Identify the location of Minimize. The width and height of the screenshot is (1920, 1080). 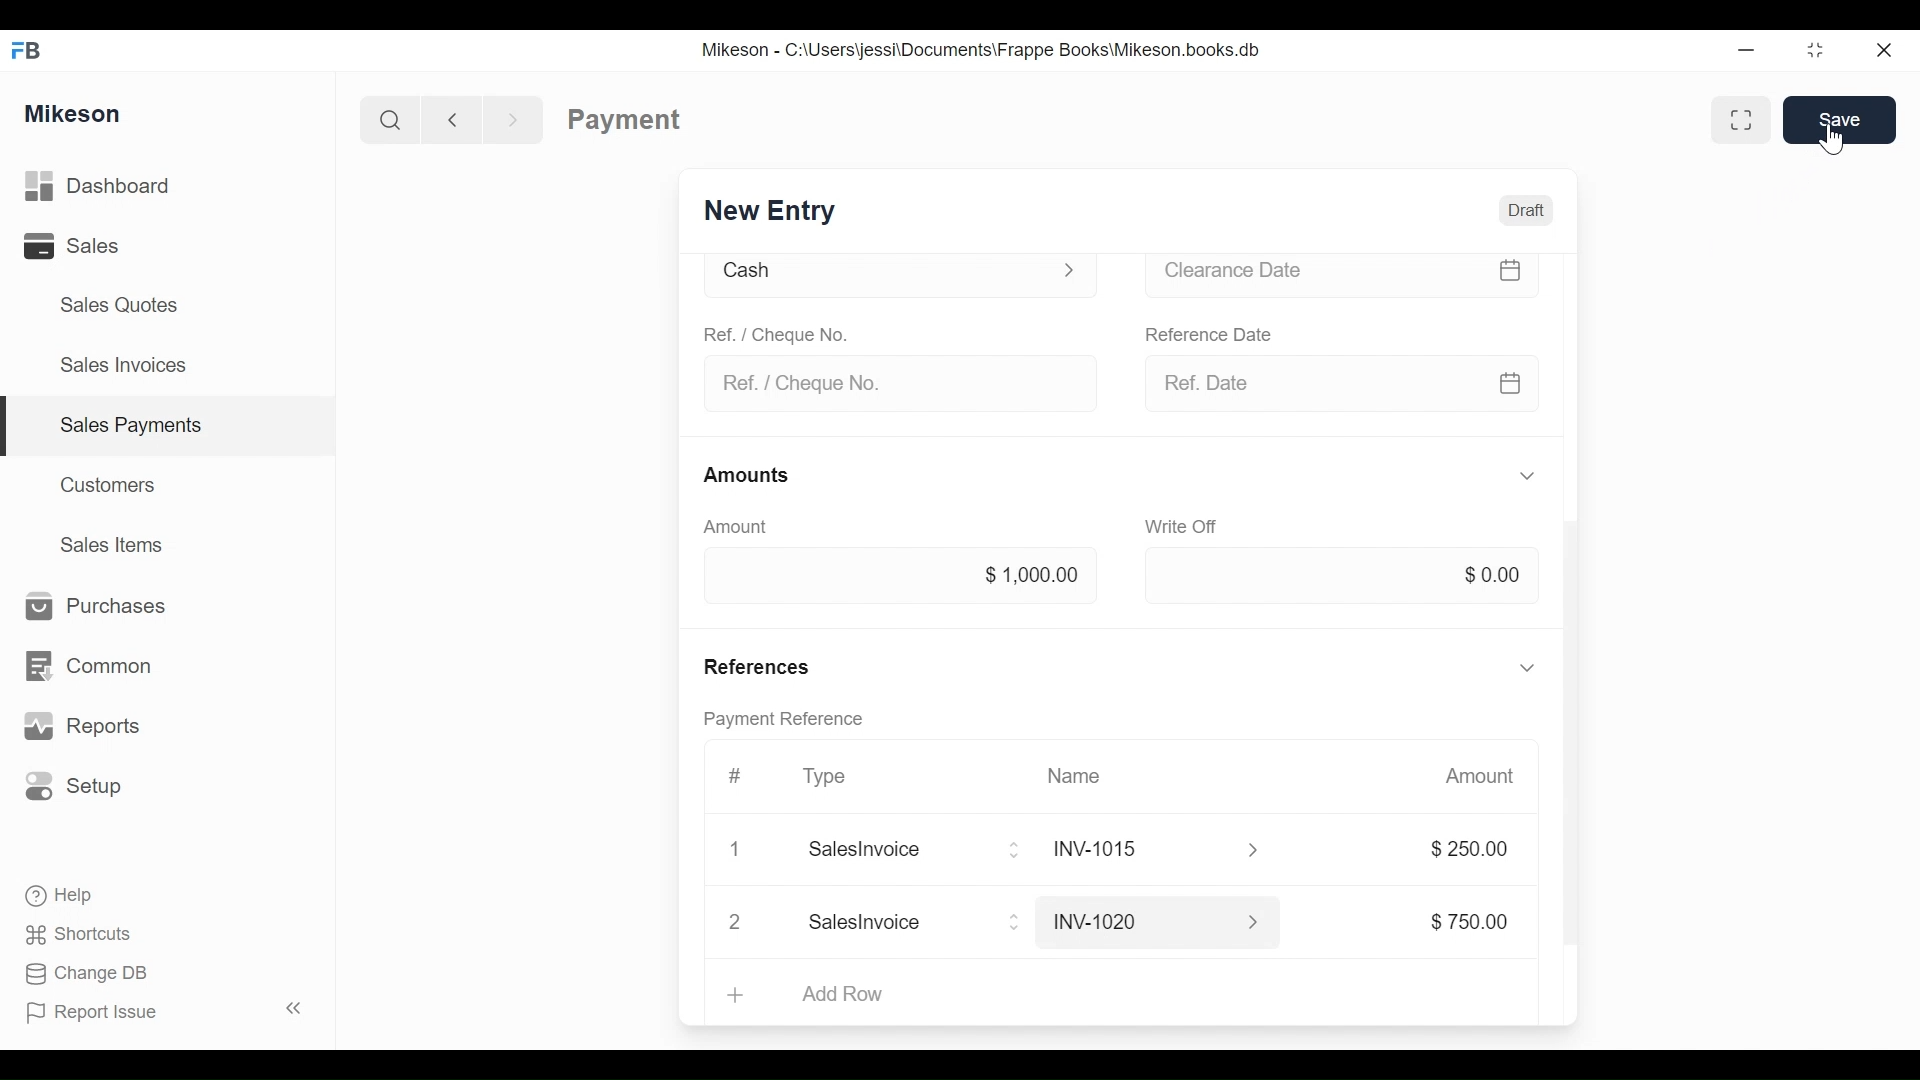
(1746, 53).